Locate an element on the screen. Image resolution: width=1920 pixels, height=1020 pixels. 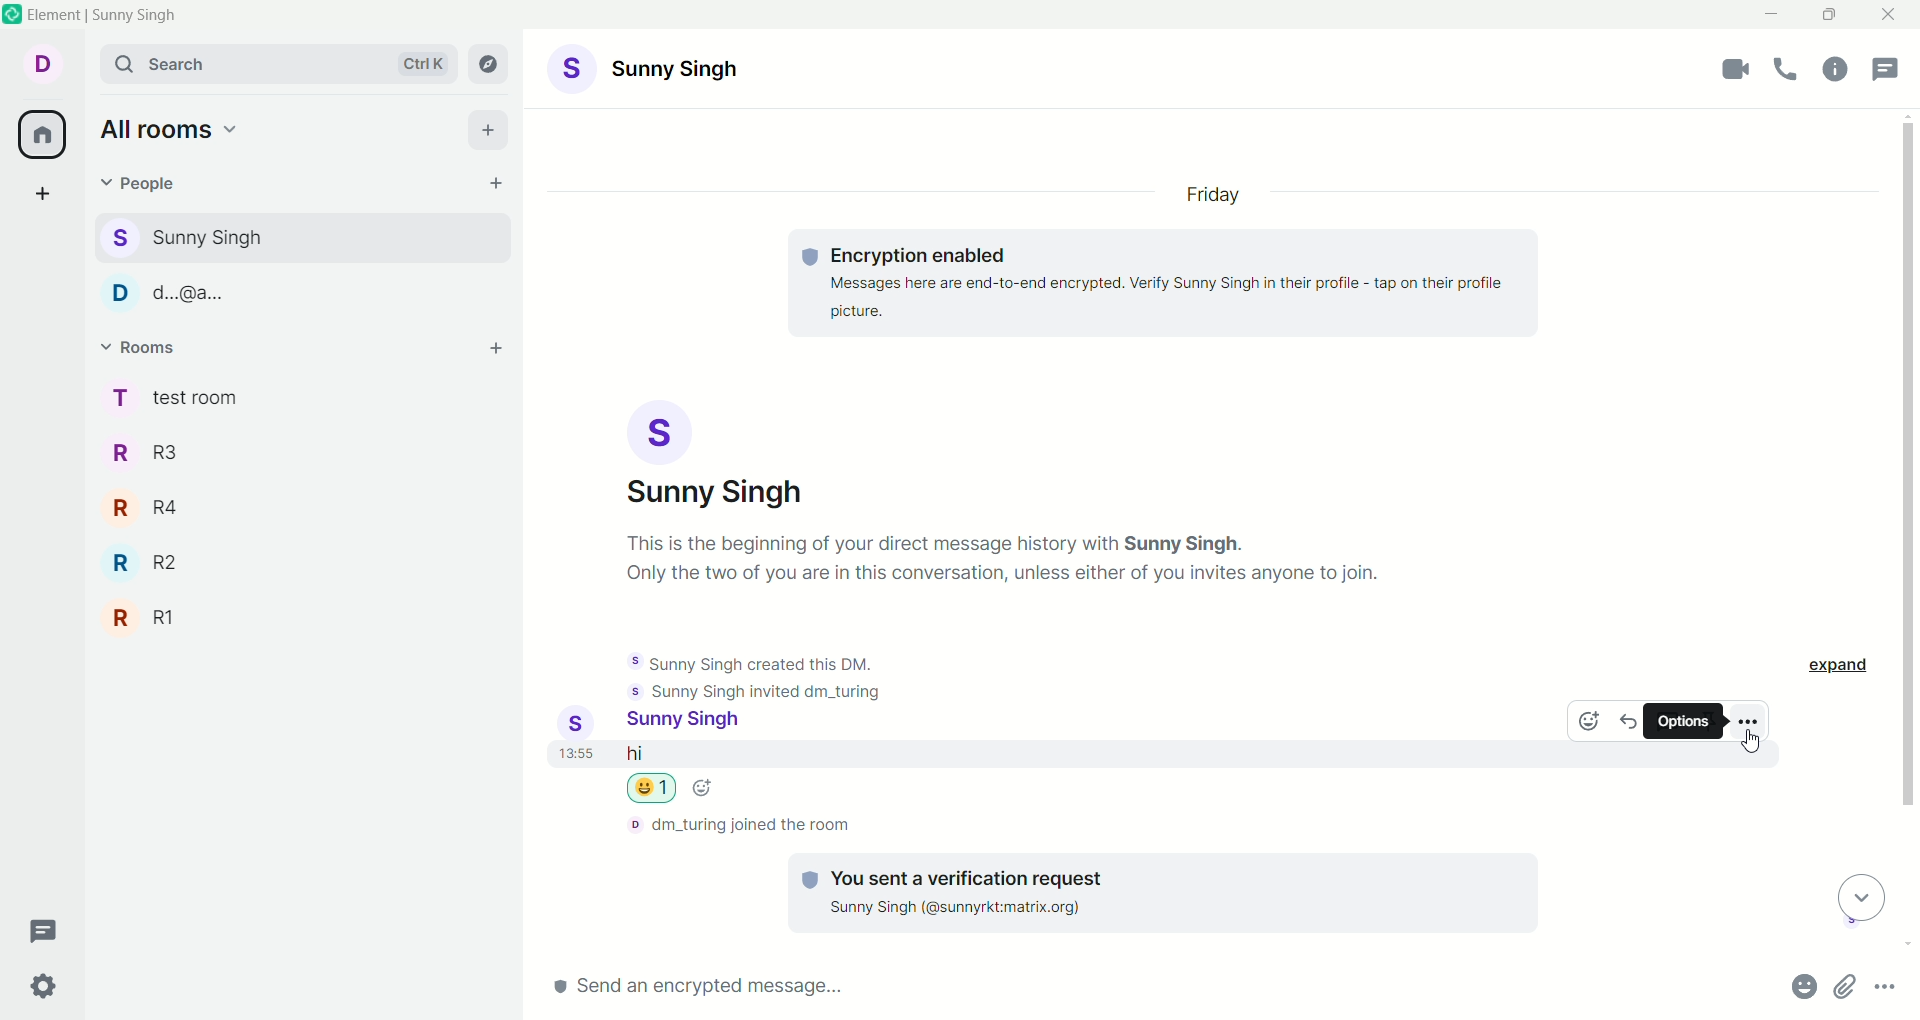
vertical scroll bar is located at coordinates (1908, 533).